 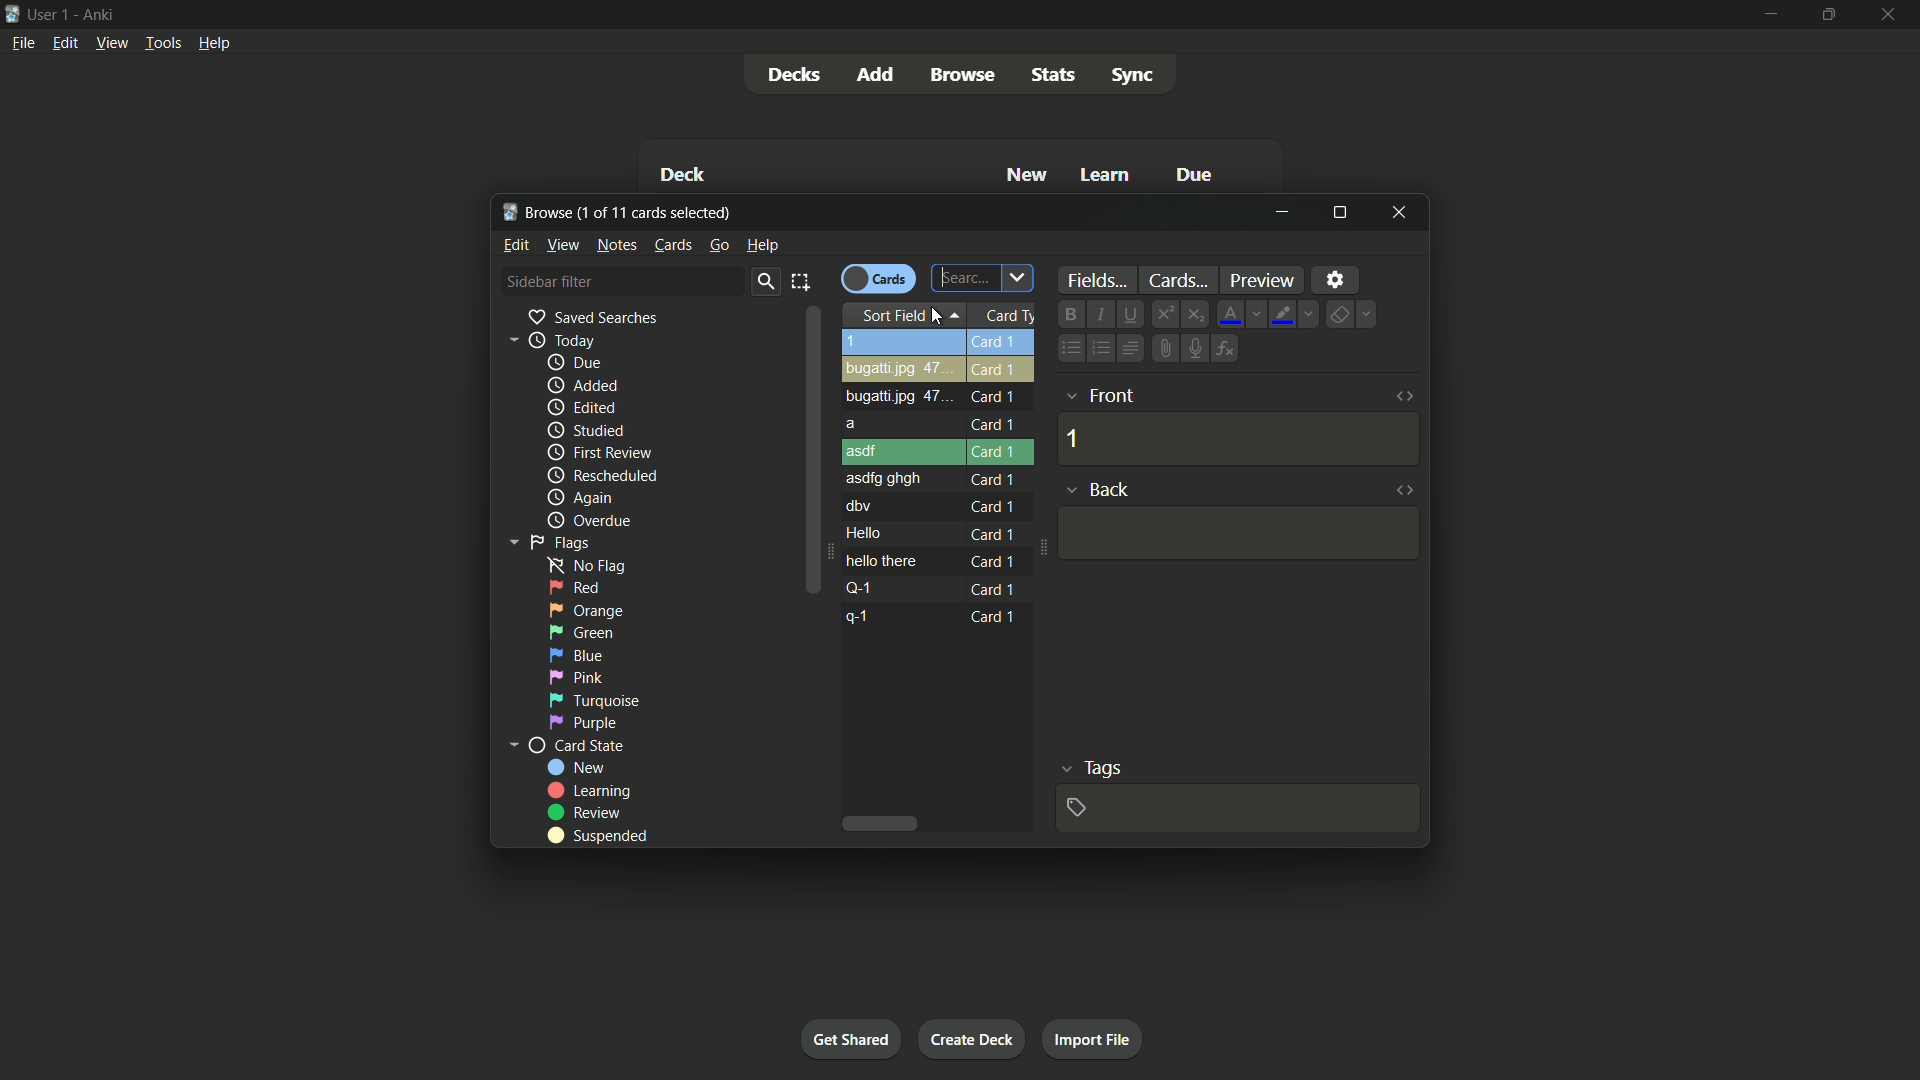 I want to click on equations, so click(x=1225, y=349).